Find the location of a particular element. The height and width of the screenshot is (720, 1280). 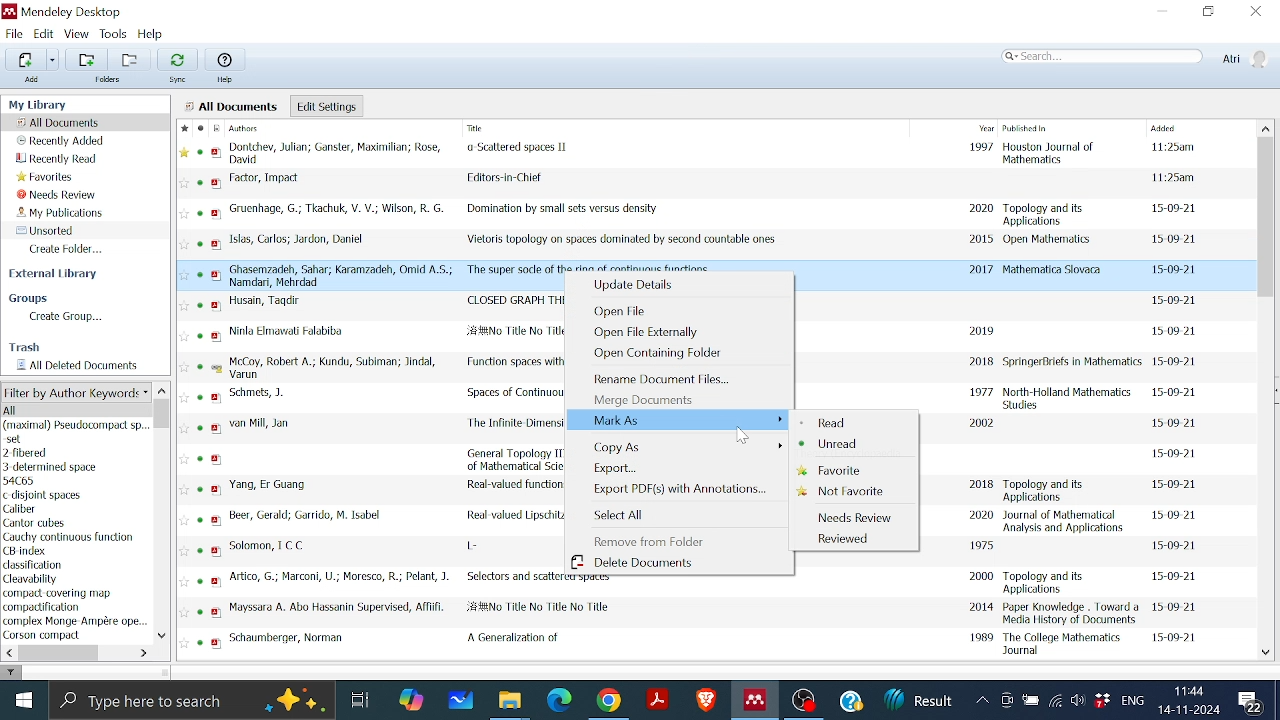

complex Monge Ampere is located at coordinates (74, 621).